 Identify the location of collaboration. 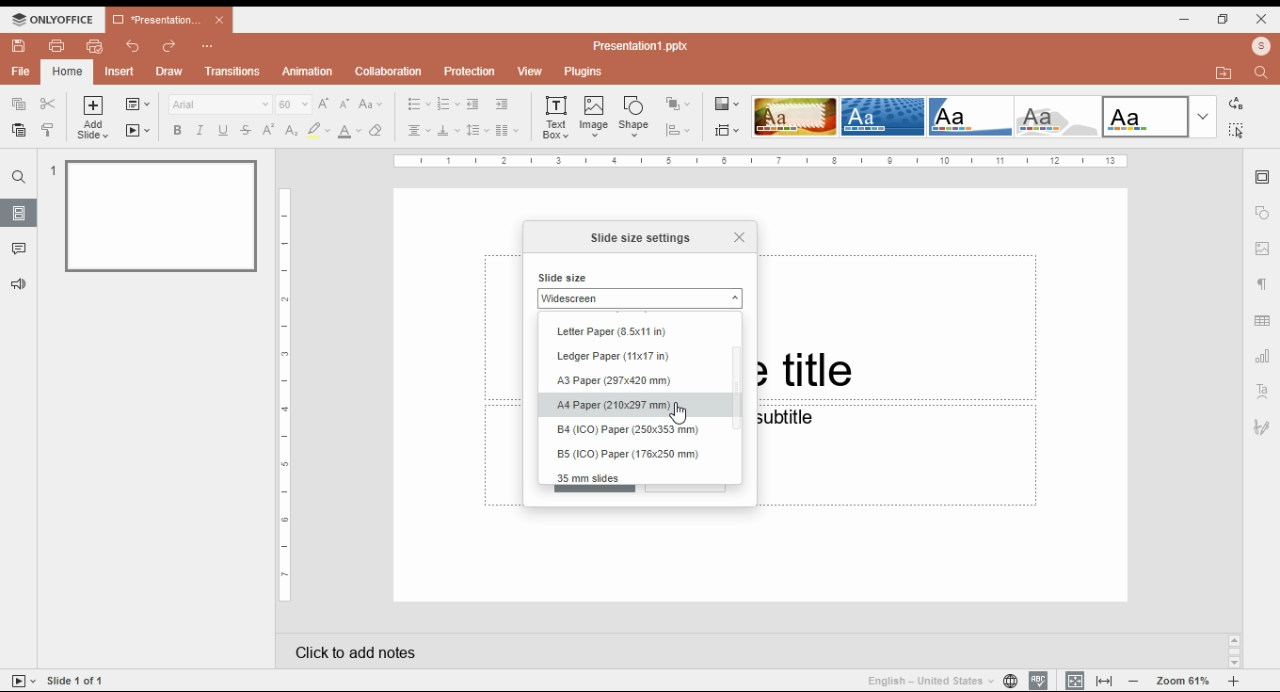
(388, 71).